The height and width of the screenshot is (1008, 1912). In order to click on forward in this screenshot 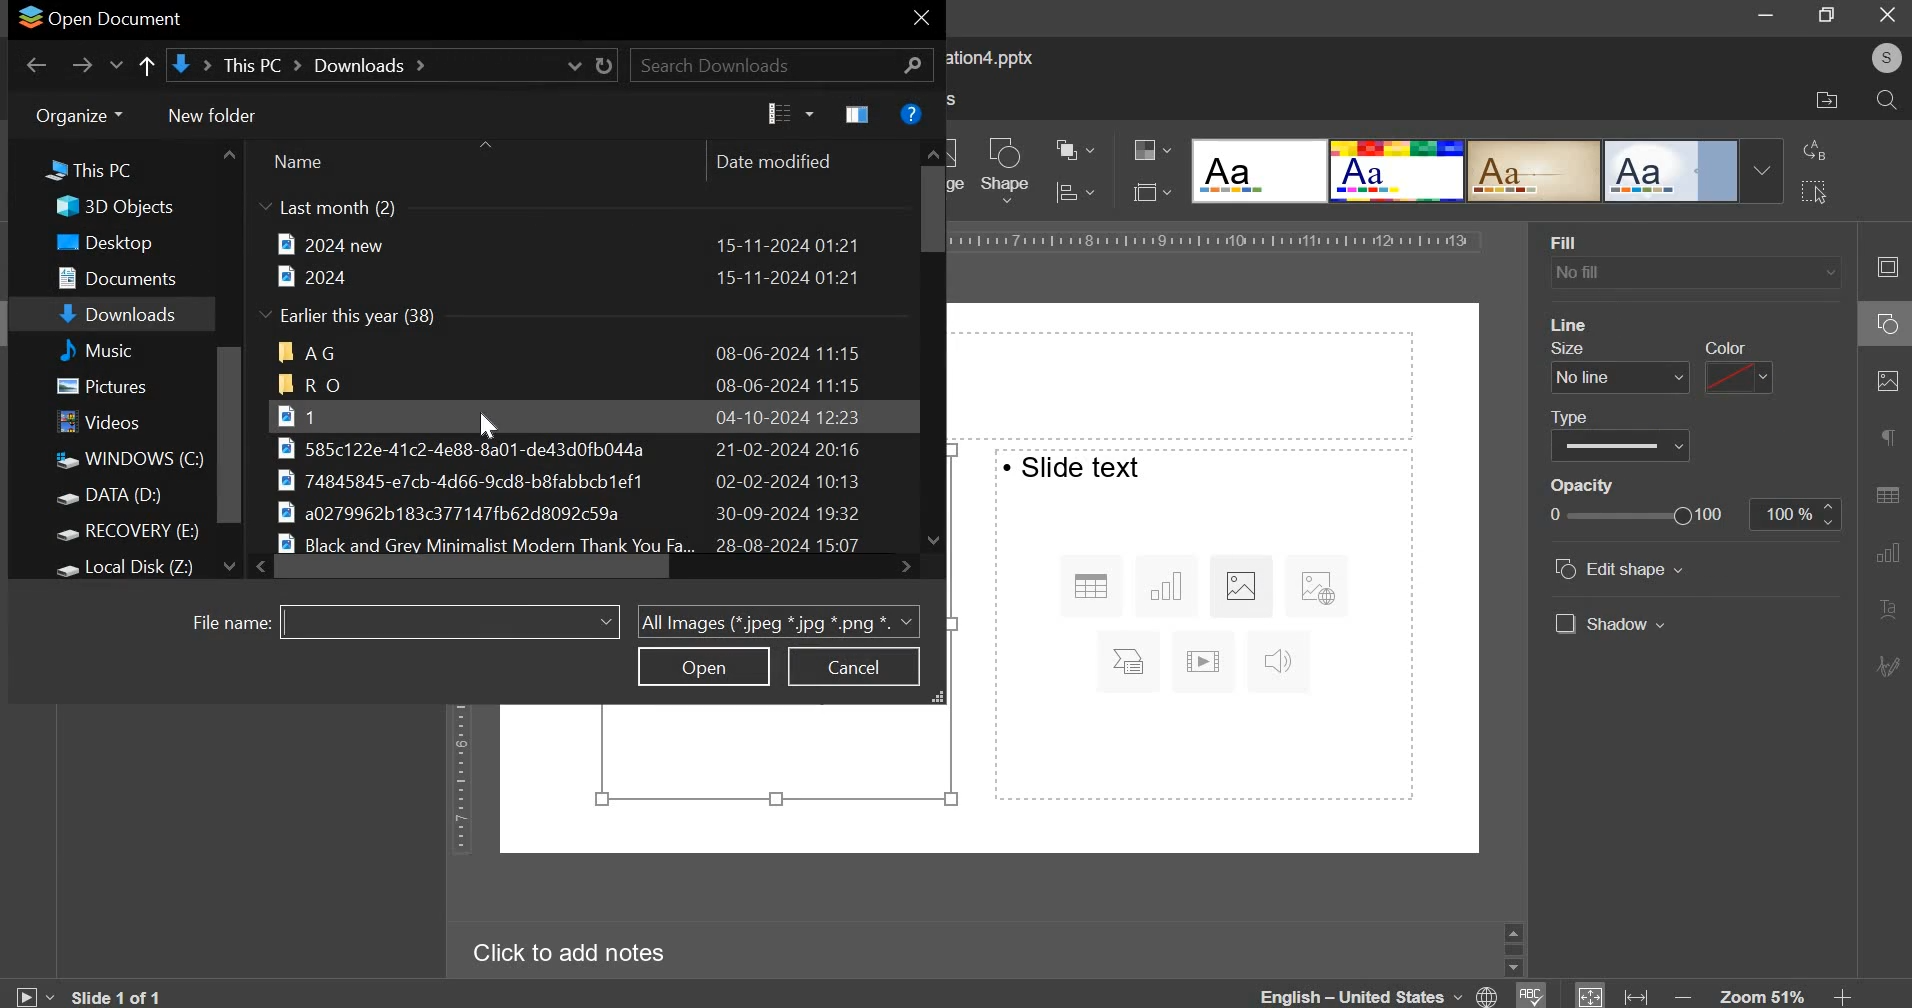, I will do `click(82, 65)`.